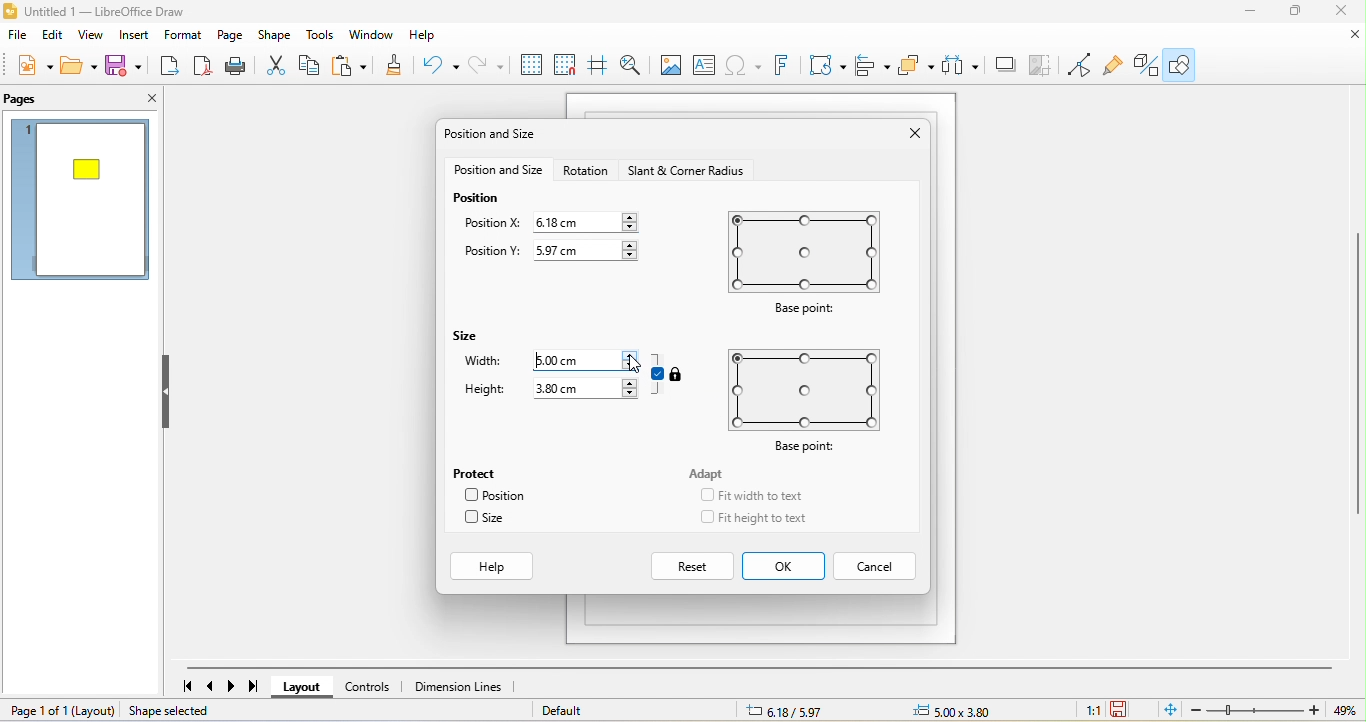  What do you see at coordinates (235, 687) in the screenshot?
I see `next page` at bounding box center [235, 687].